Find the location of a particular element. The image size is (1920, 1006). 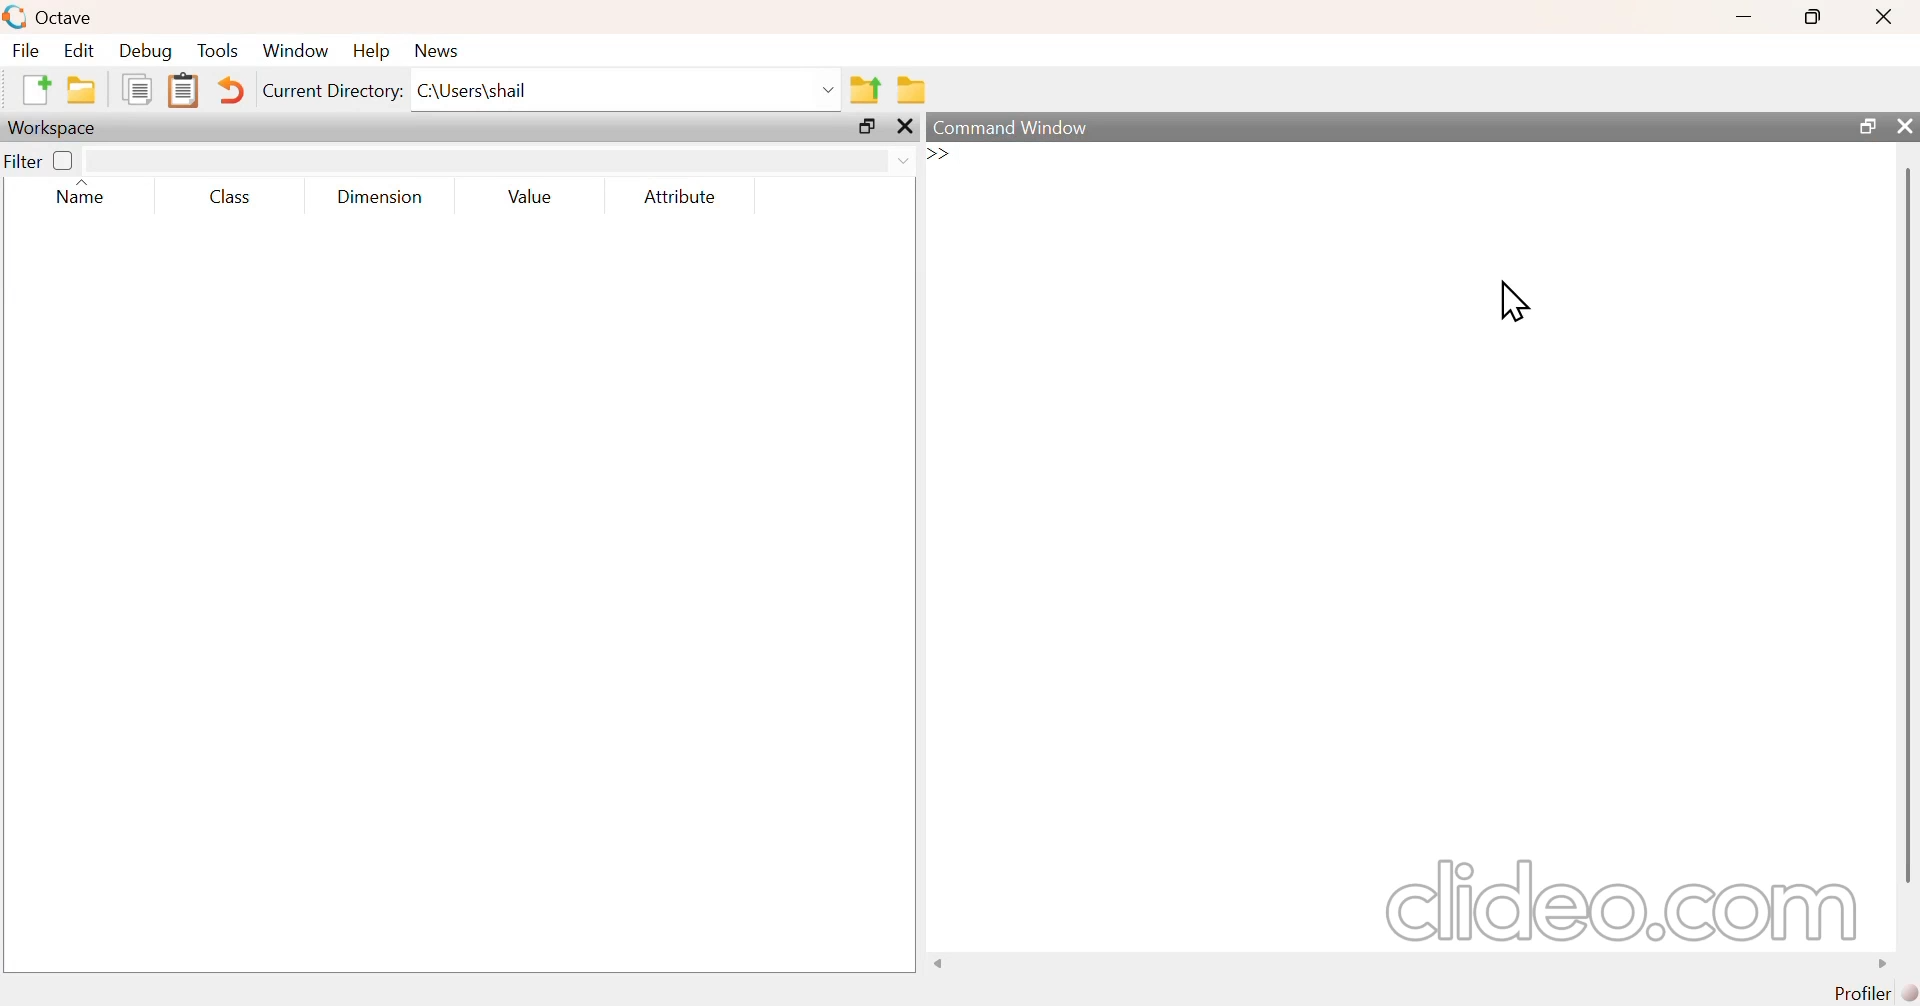

one directory up is located at coordinates (866, 88).